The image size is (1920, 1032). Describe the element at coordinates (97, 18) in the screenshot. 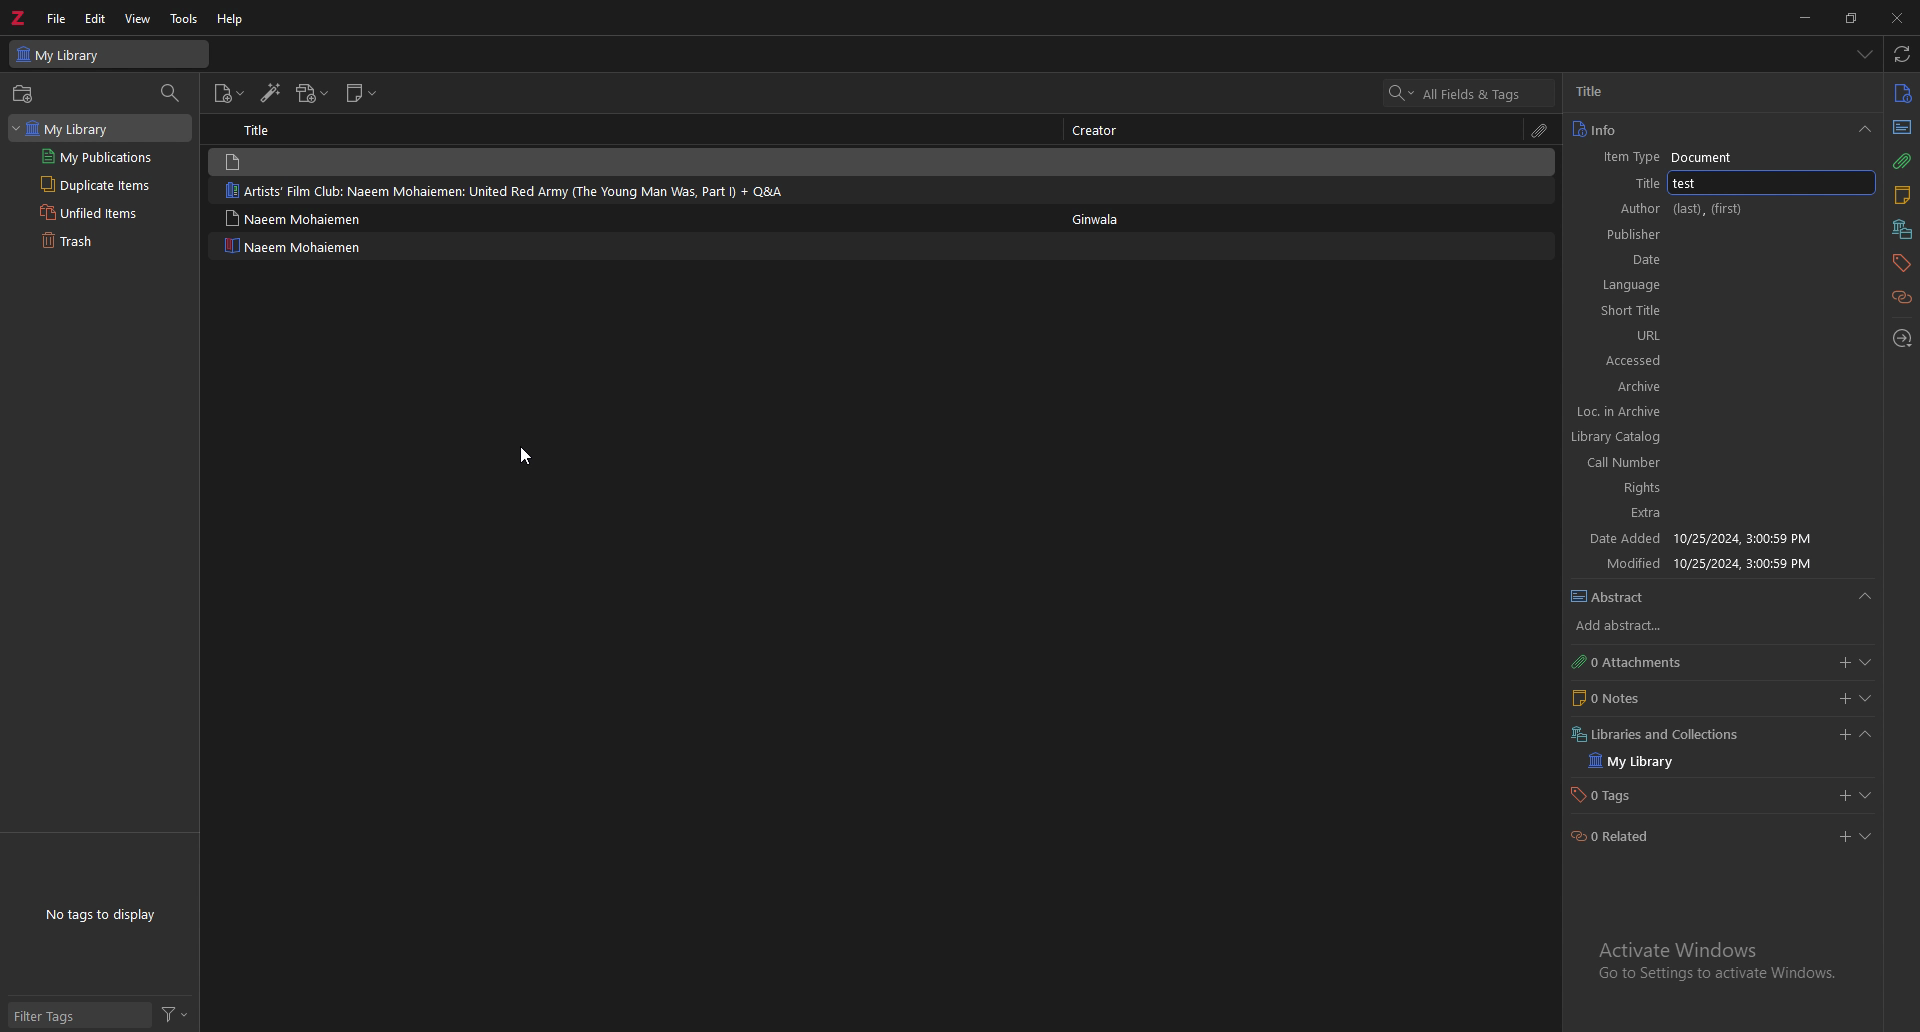

I see `edit` at that location.